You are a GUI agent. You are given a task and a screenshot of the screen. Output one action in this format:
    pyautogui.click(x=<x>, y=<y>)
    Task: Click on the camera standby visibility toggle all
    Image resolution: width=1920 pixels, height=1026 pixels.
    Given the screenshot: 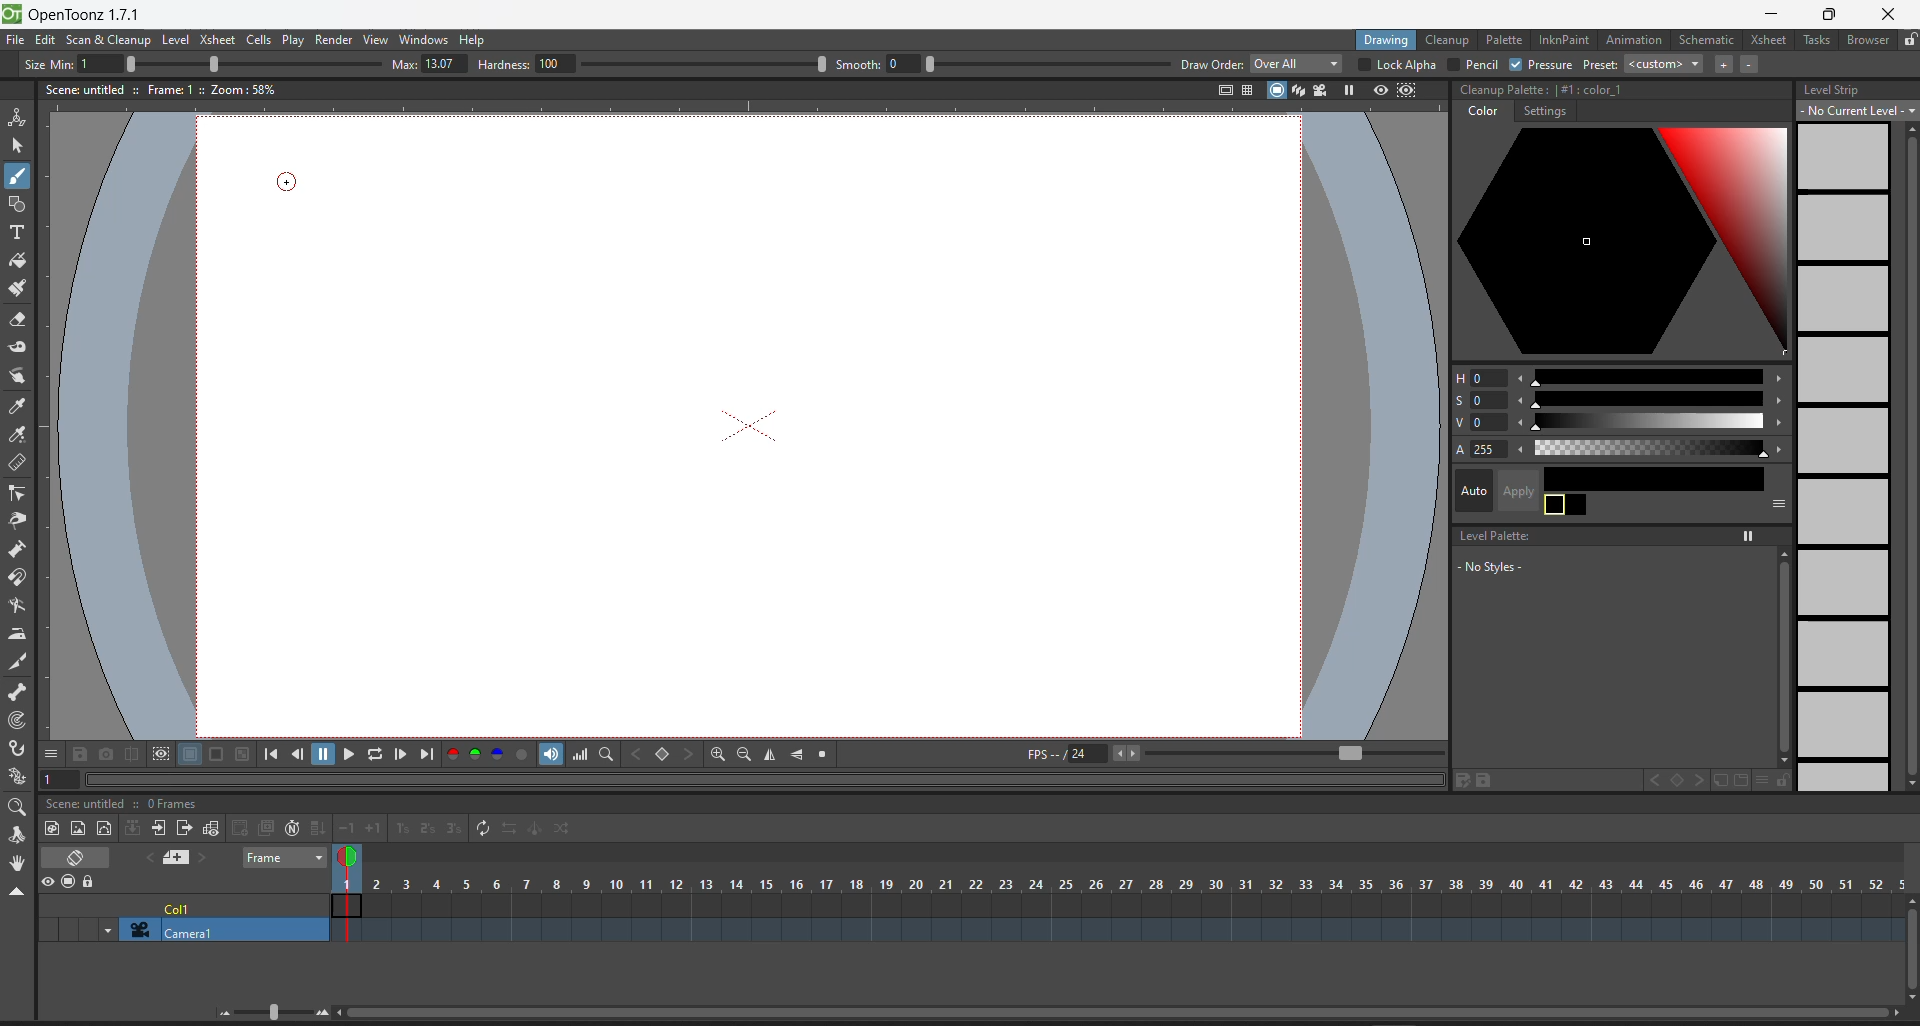 What is the action you would take?
    pyautogui.click(x=70, y=883)
    